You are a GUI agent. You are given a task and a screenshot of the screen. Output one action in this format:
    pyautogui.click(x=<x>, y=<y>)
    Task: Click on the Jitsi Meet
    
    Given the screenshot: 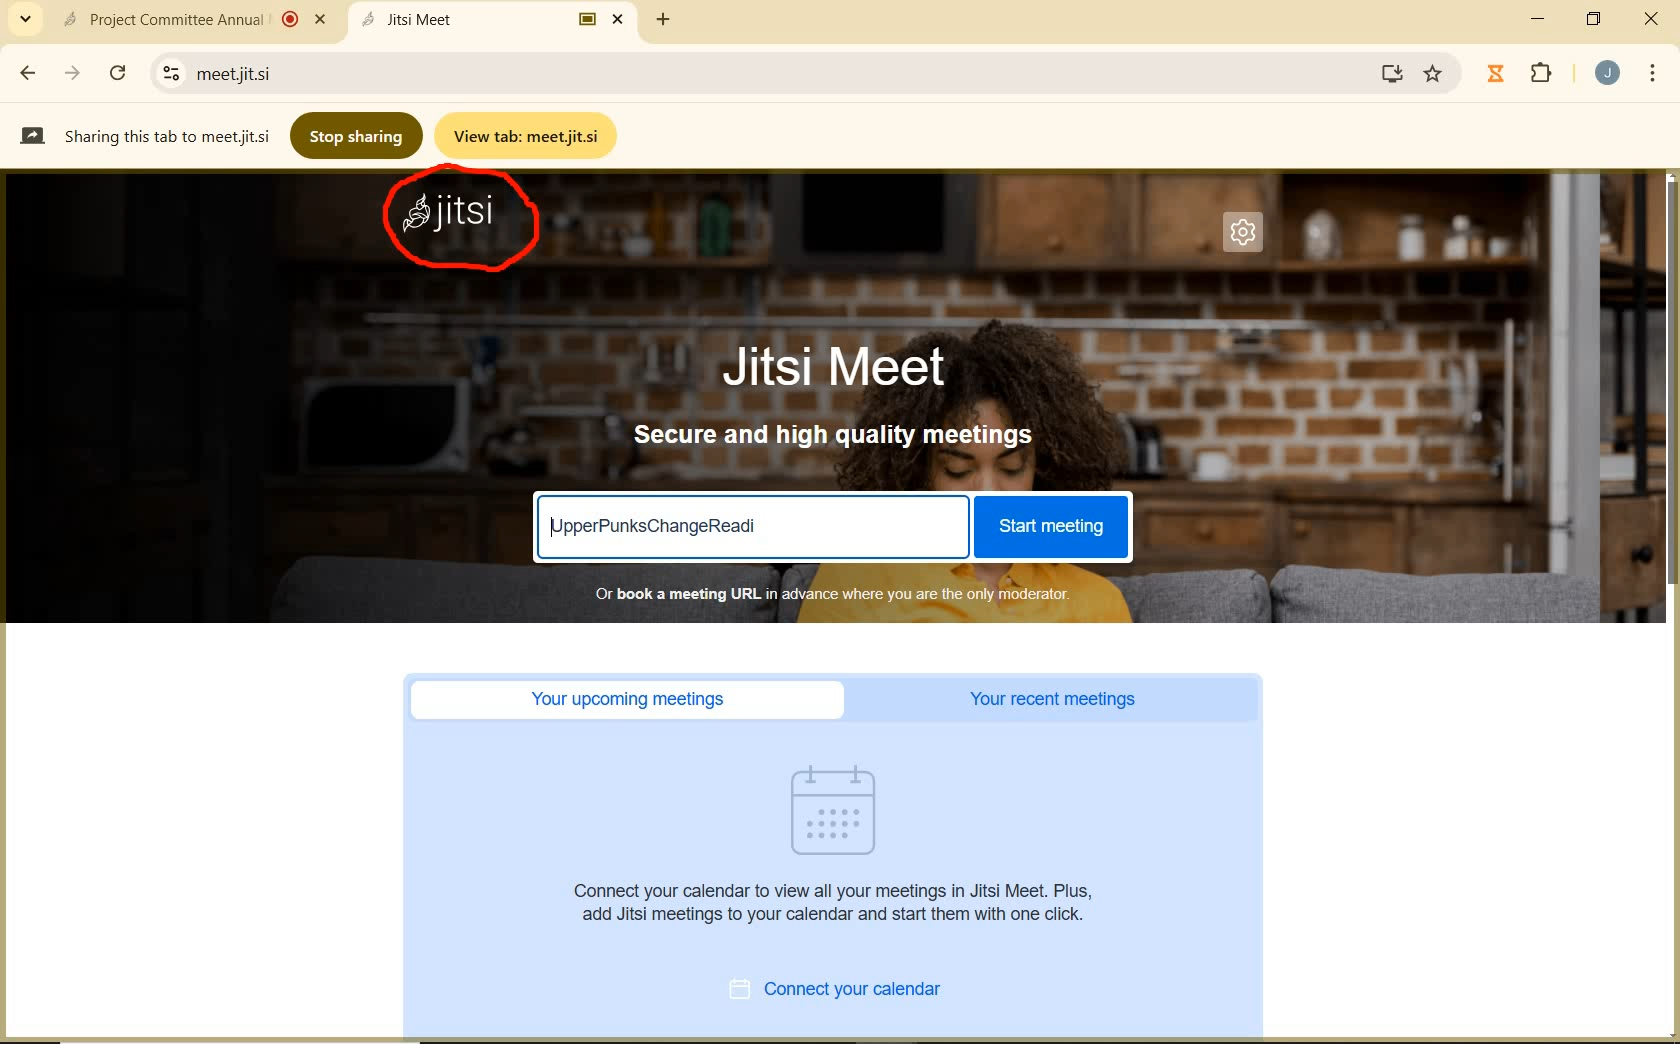 What is the action you would take?
    pyautogui.click(x=496, y=19)
    